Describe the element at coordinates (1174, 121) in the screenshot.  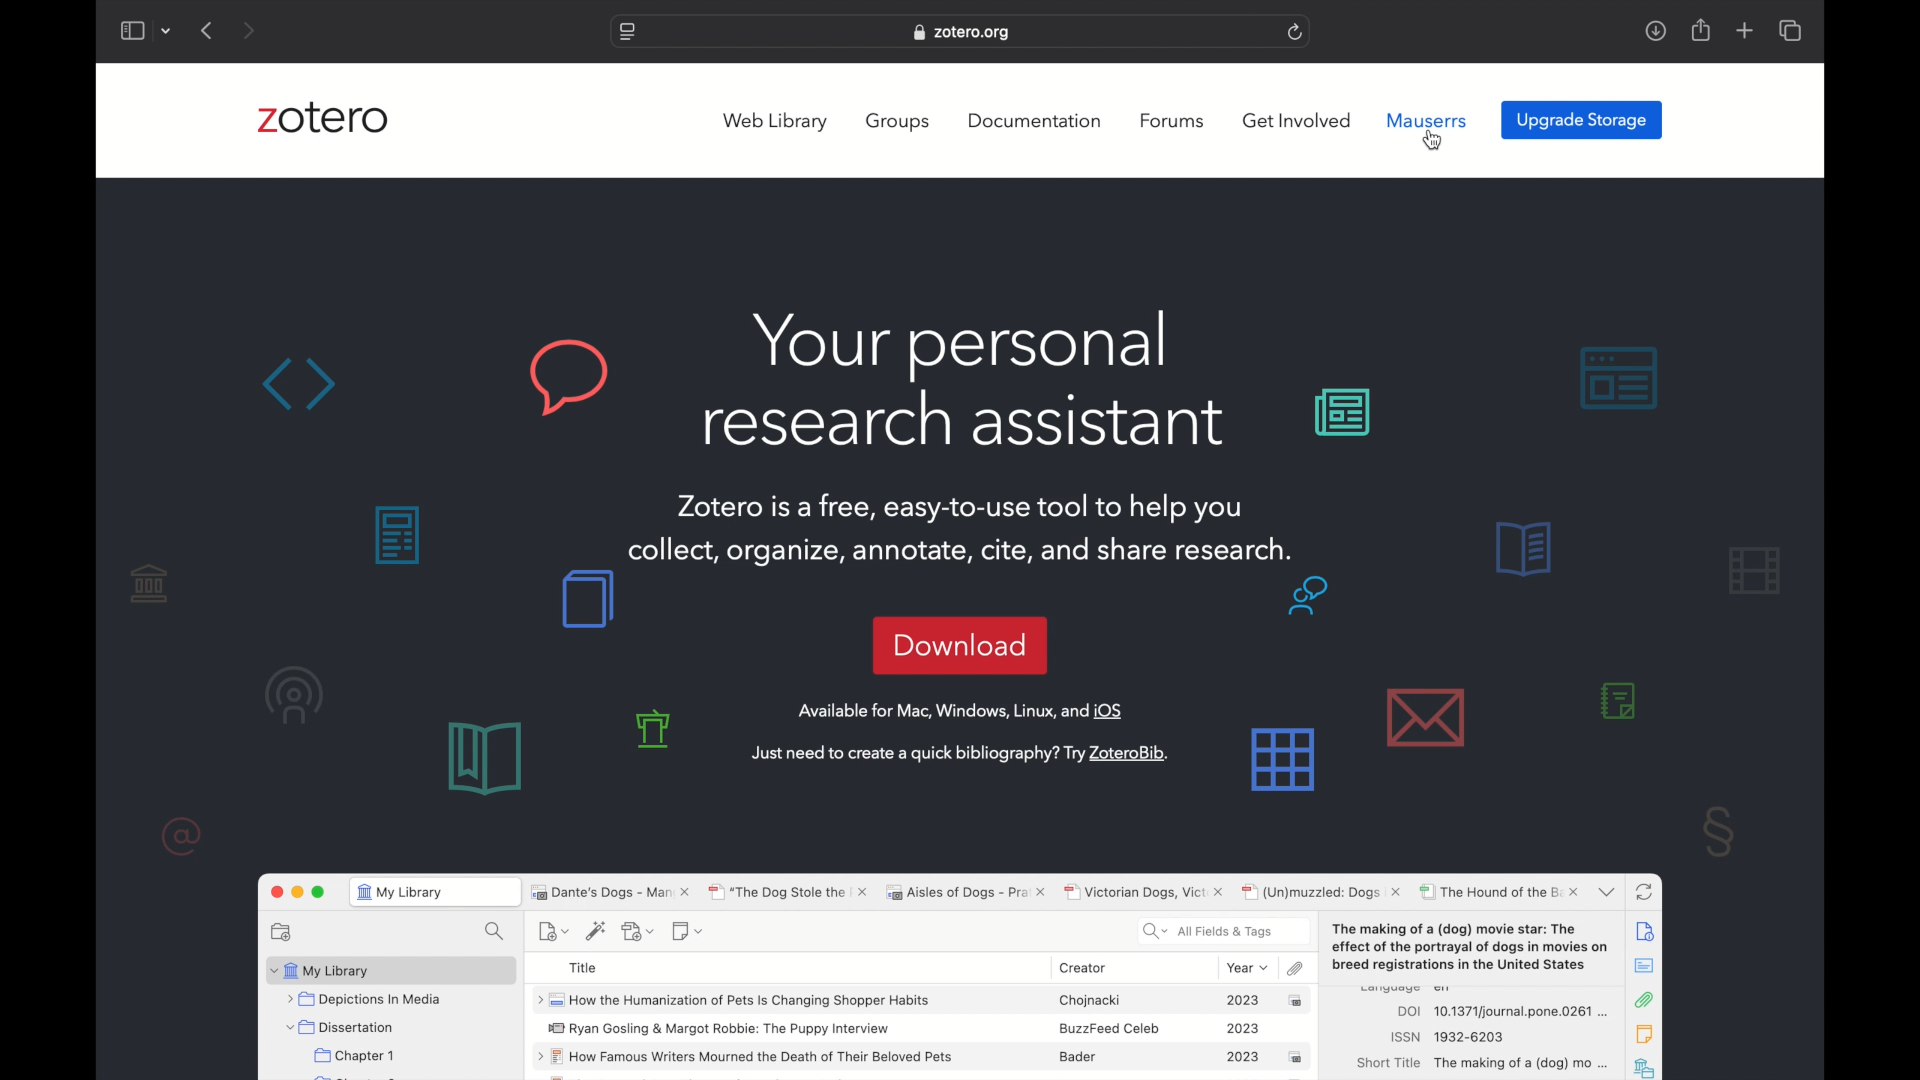
I see `forums` at that location.